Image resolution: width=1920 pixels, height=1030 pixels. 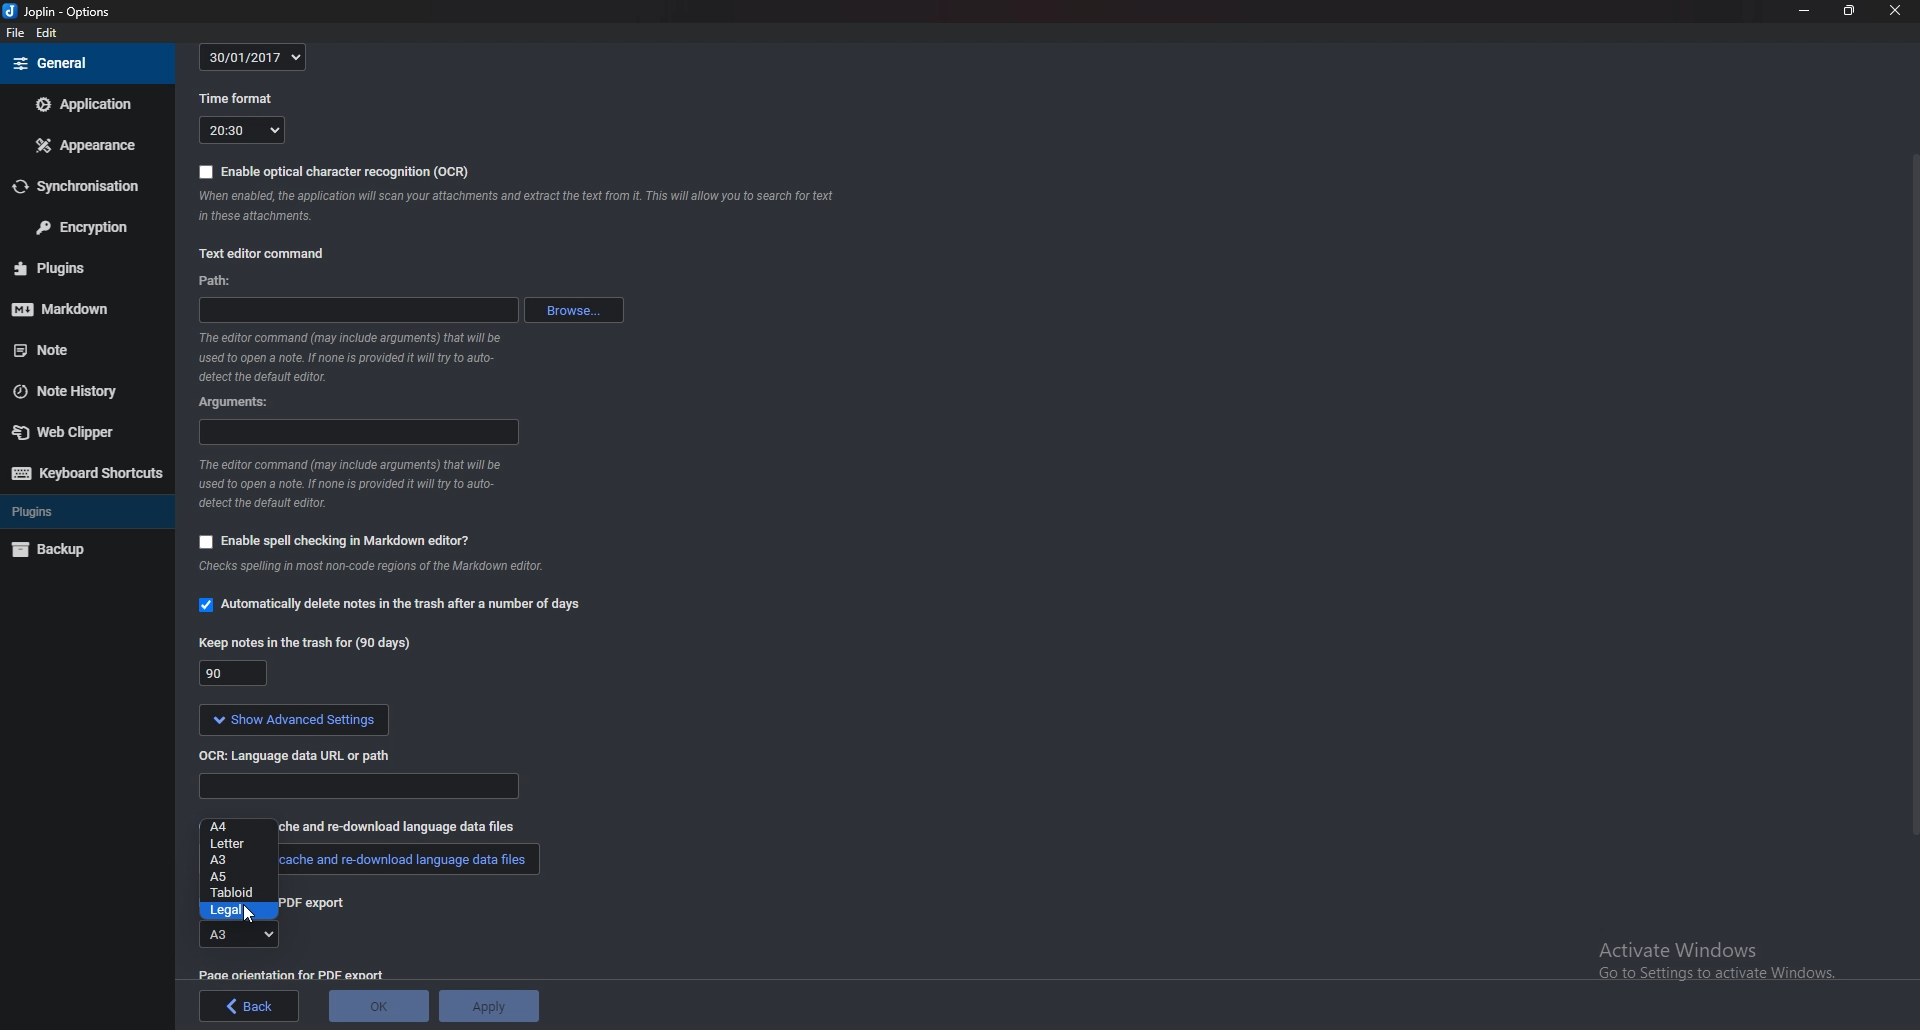 I want to click on Keyboard shortcuts, so click(x=85, y=475).